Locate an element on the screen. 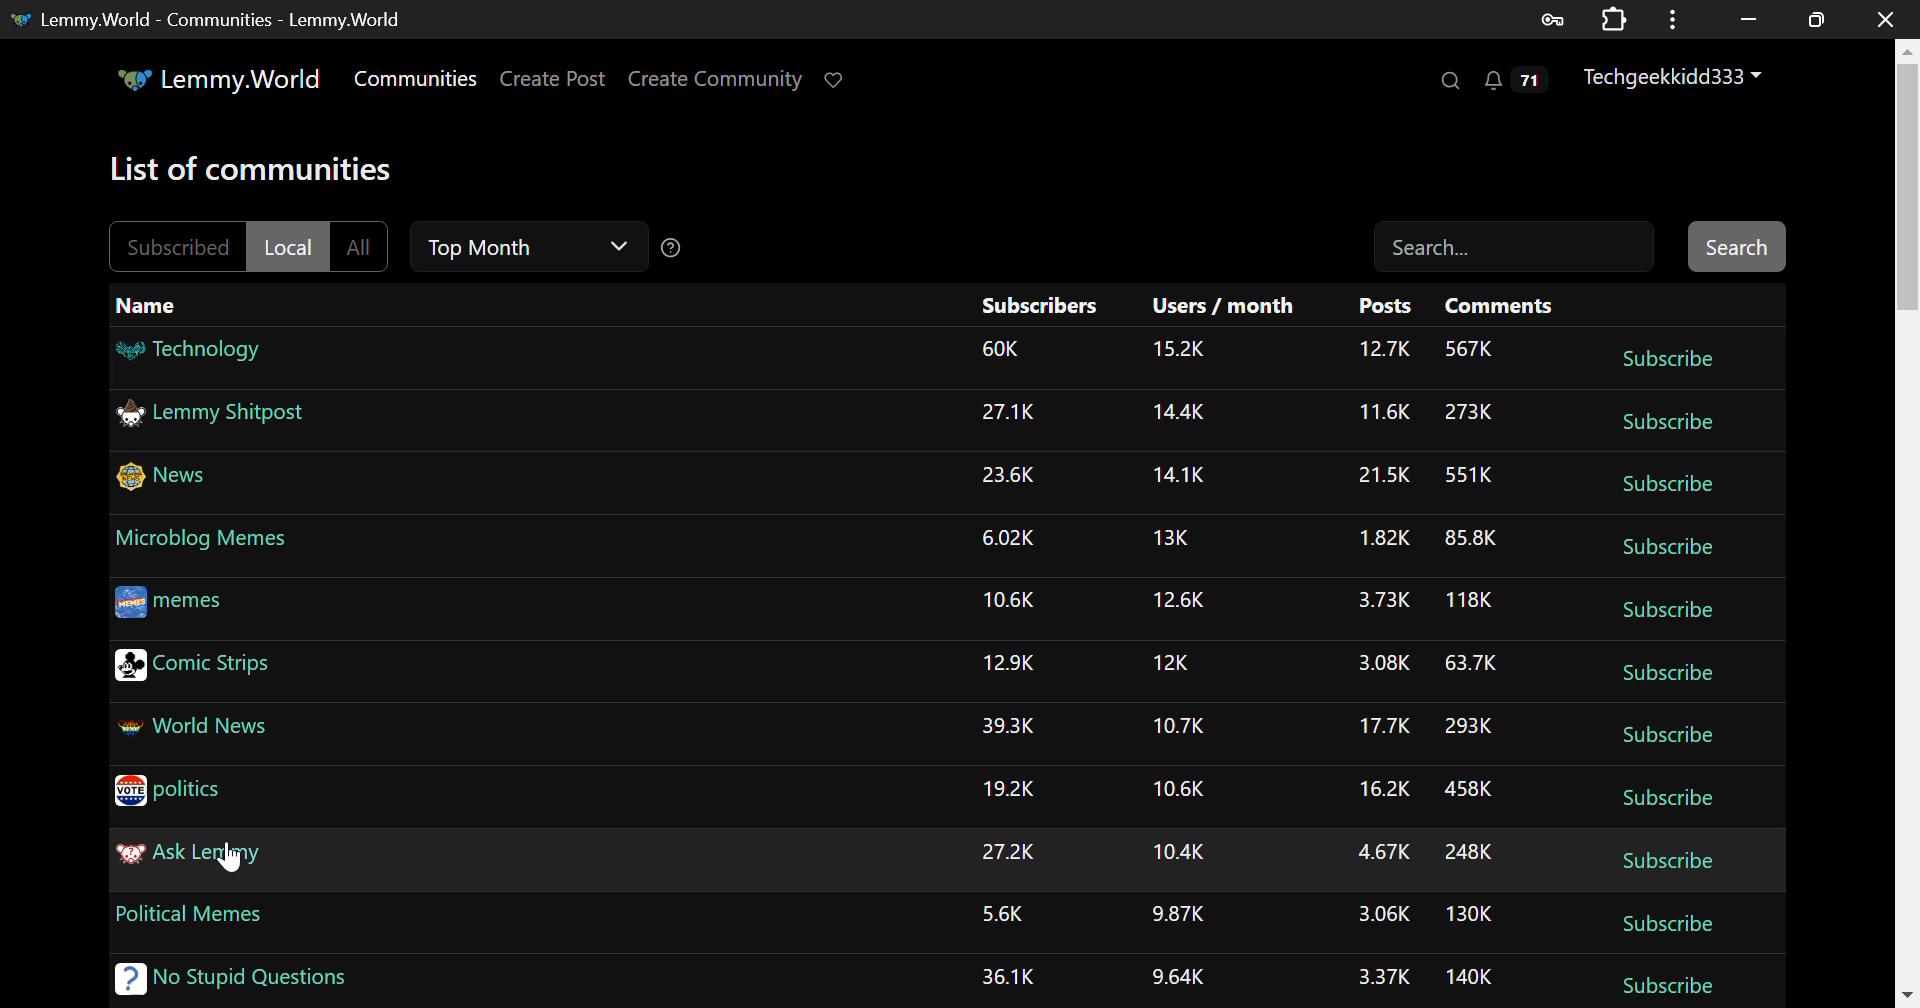  Amount is located at coordinates (1381, 665).